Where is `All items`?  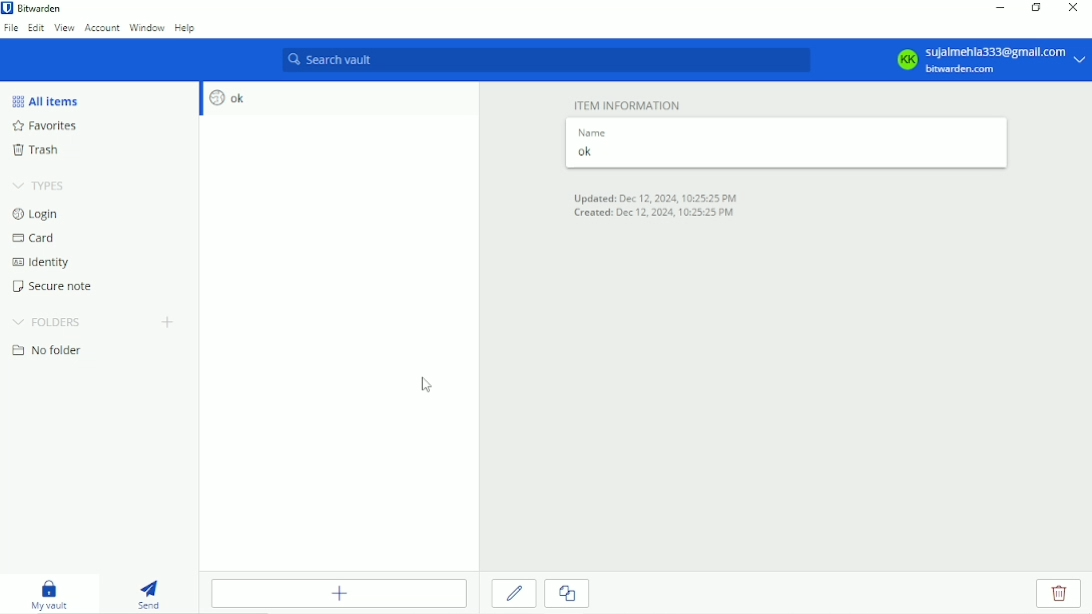
All items is located at coordinates (51, 100).